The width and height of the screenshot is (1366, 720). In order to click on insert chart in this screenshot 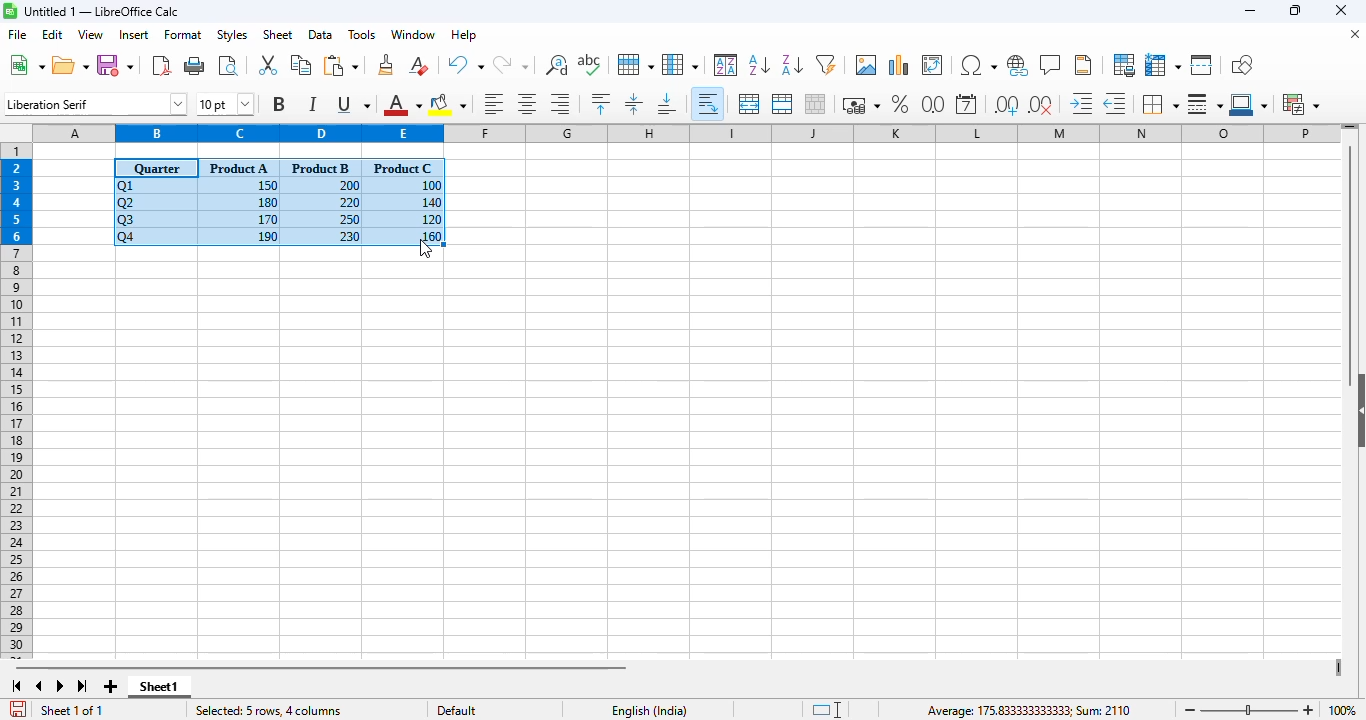, I will do `click(899, 64)`.